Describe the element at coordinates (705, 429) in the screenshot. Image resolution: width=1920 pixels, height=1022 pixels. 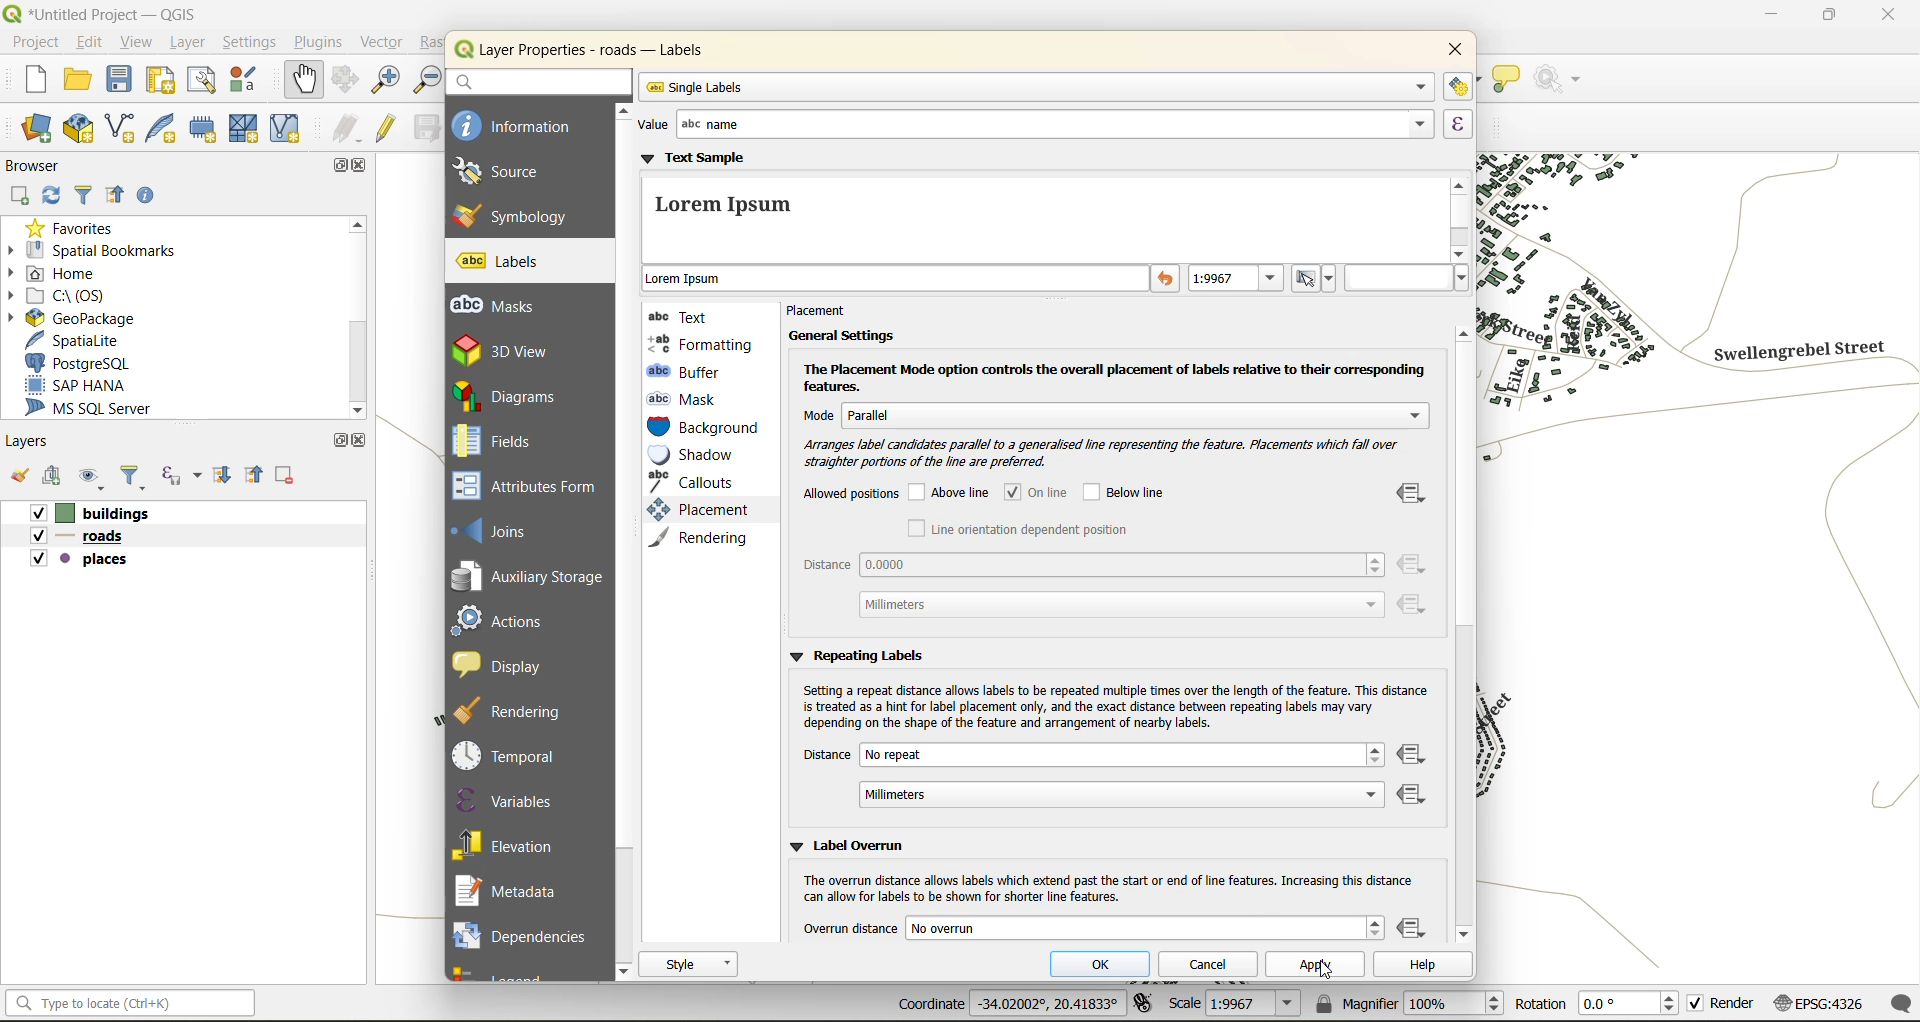
I see `background` at that location.